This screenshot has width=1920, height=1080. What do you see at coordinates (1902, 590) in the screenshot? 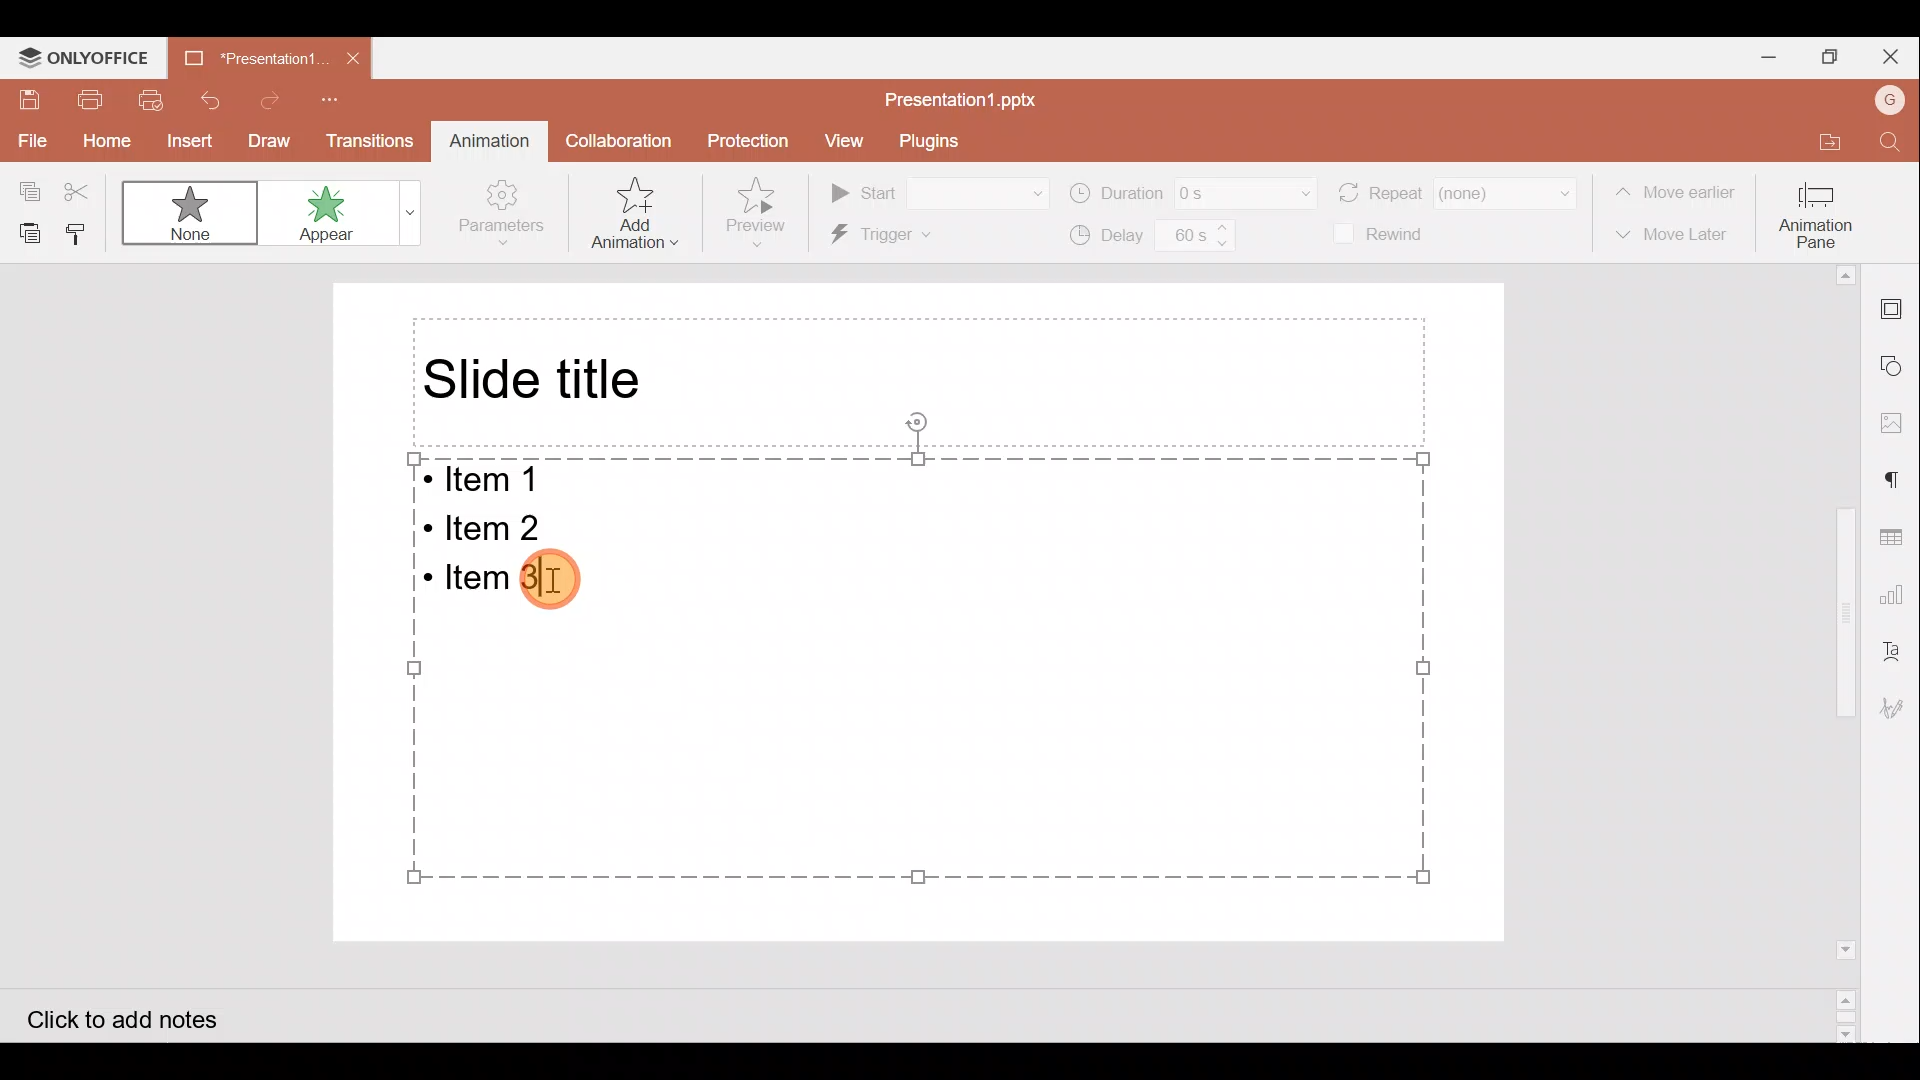
I see `Chart settings` at bounding box center [1902, 590].